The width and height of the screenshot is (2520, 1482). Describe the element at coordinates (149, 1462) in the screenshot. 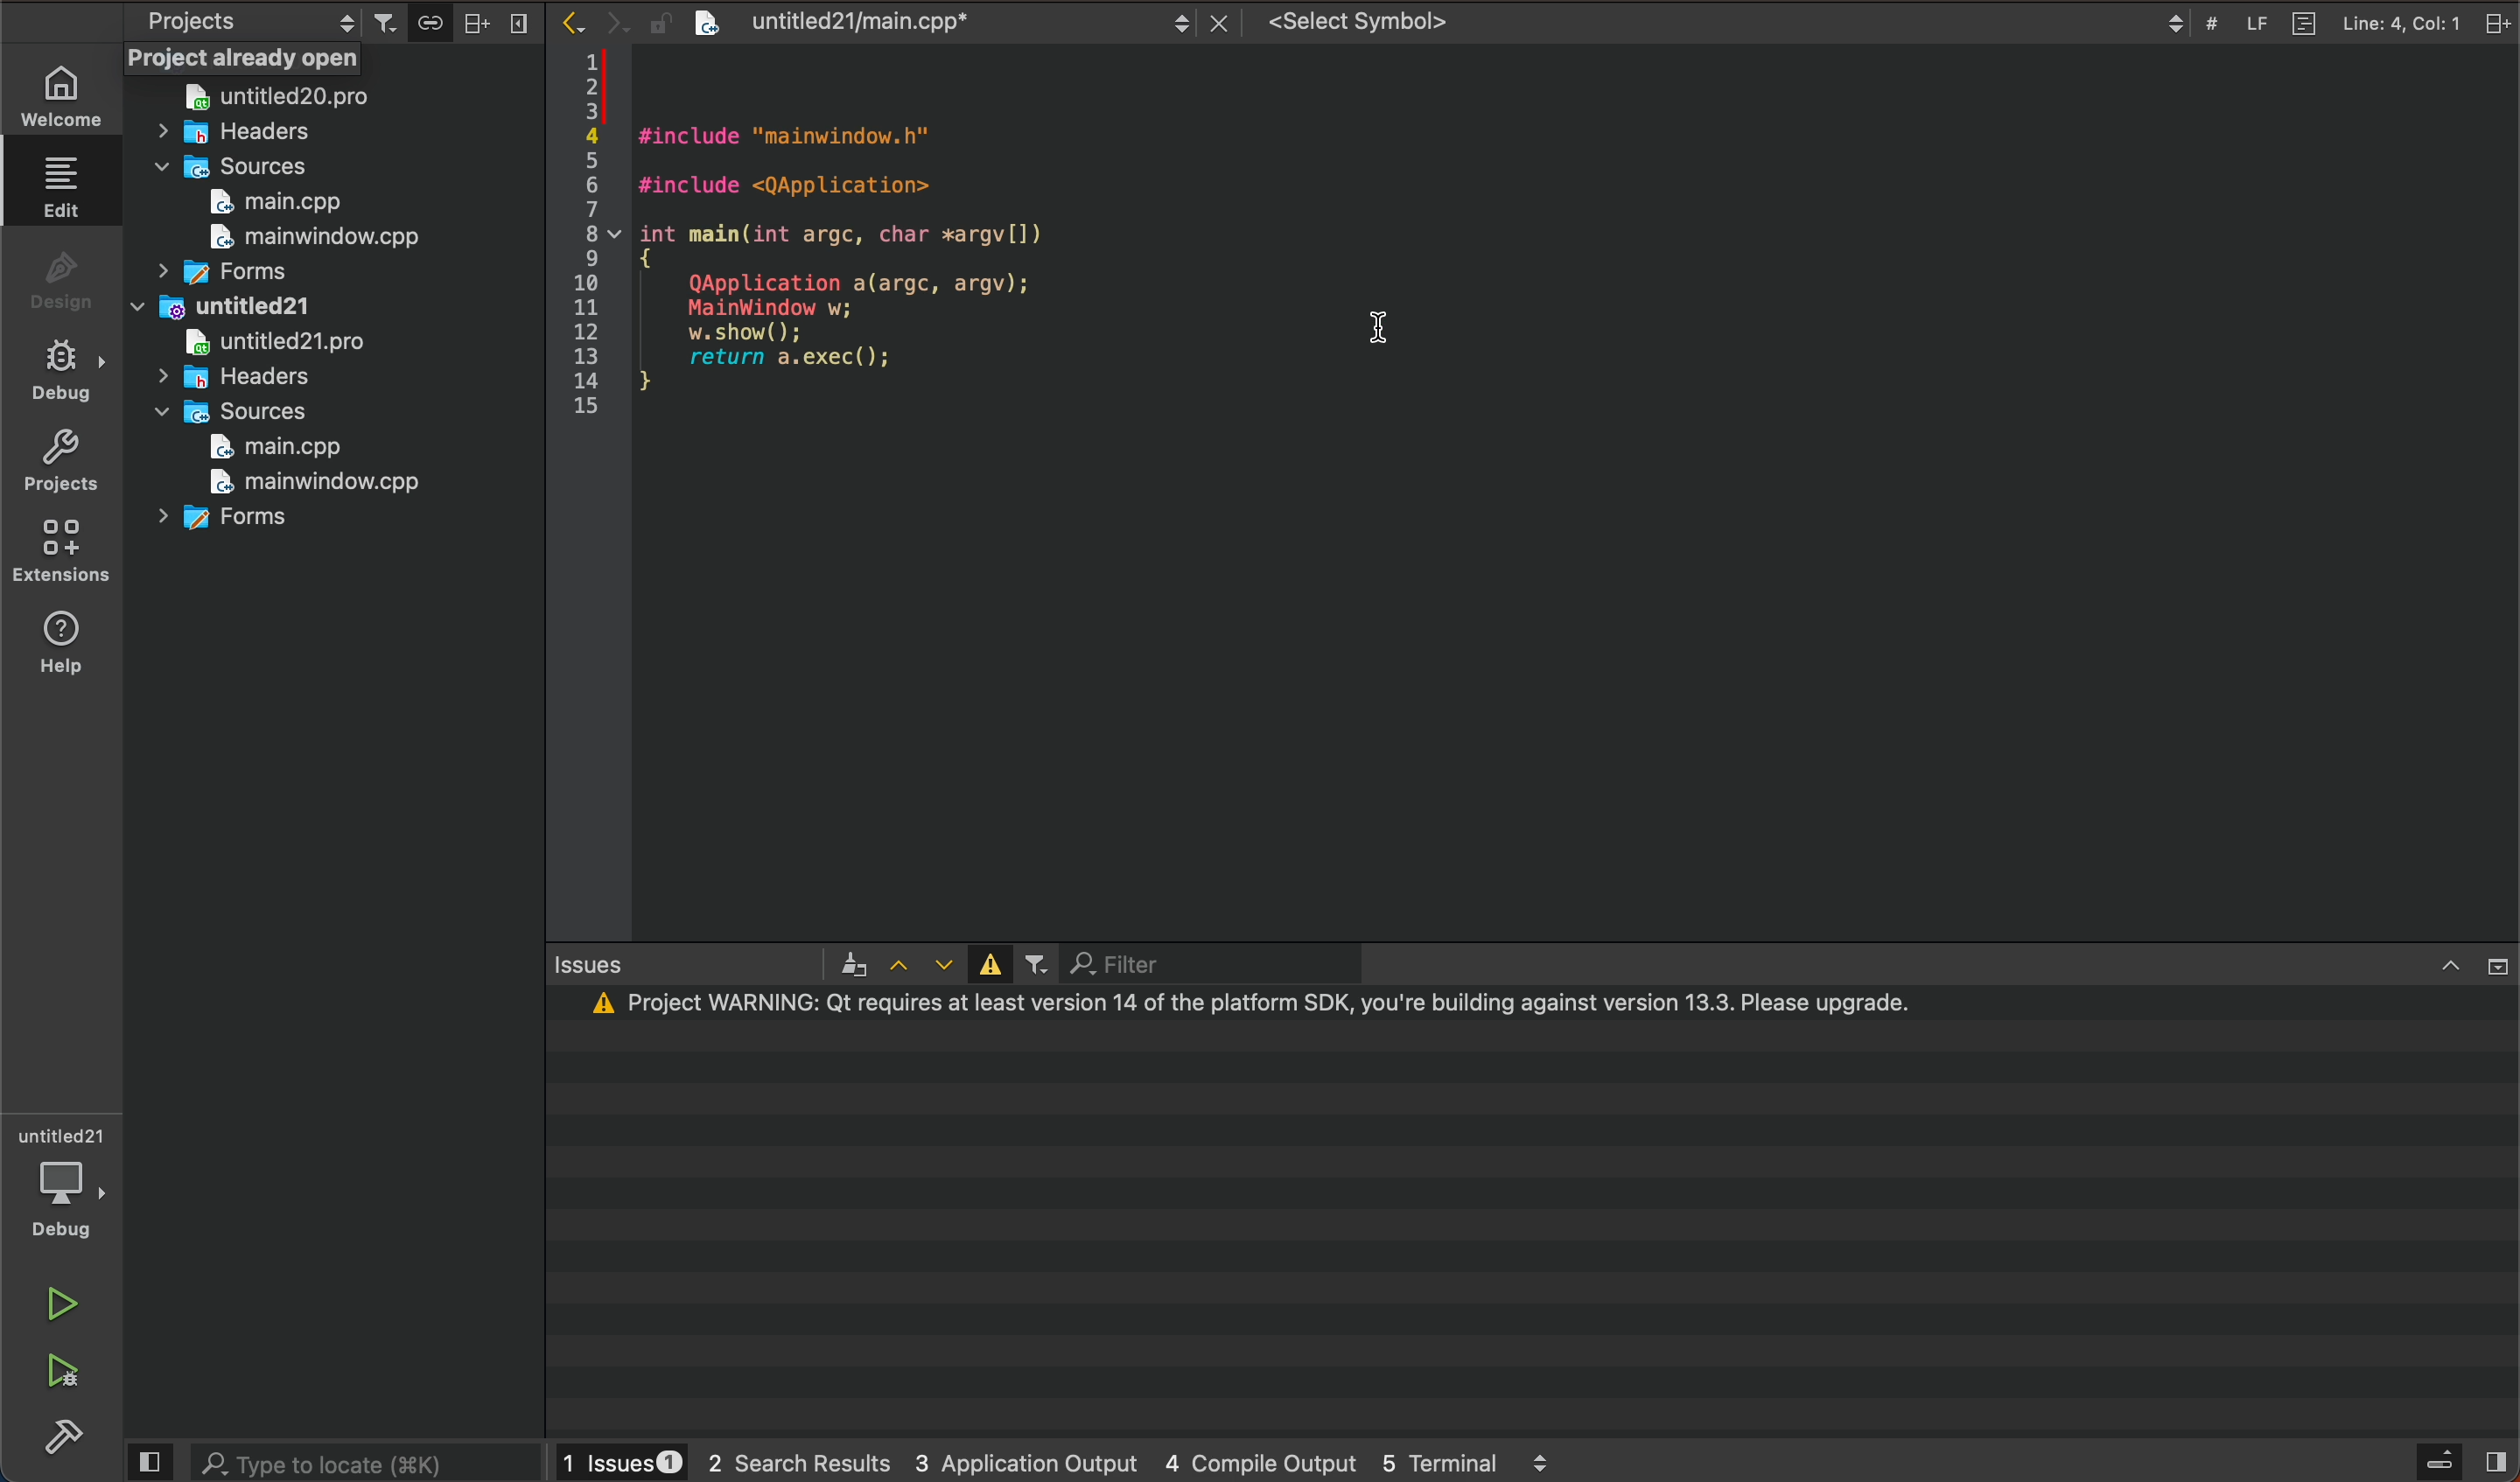

I see `close slidebar` at that location.